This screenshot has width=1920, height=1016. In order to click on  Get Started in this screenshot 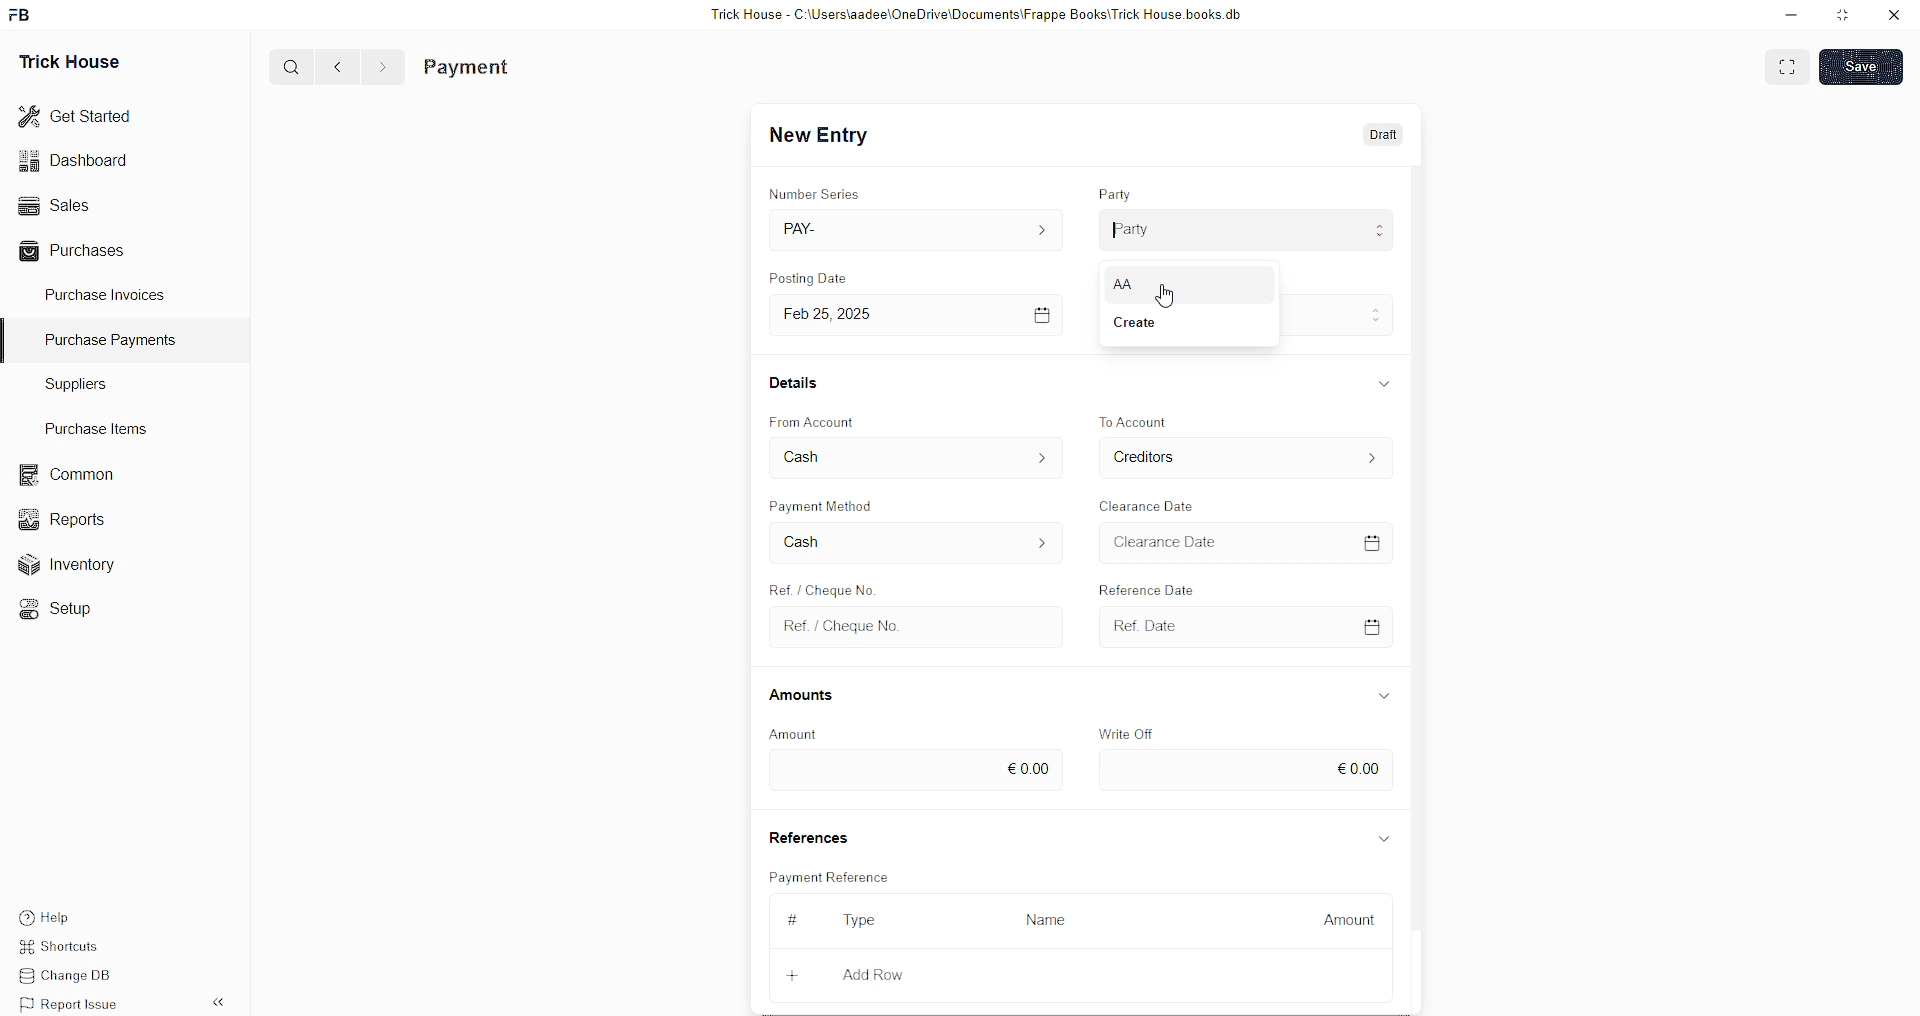, I will do `click(76, 114)`.